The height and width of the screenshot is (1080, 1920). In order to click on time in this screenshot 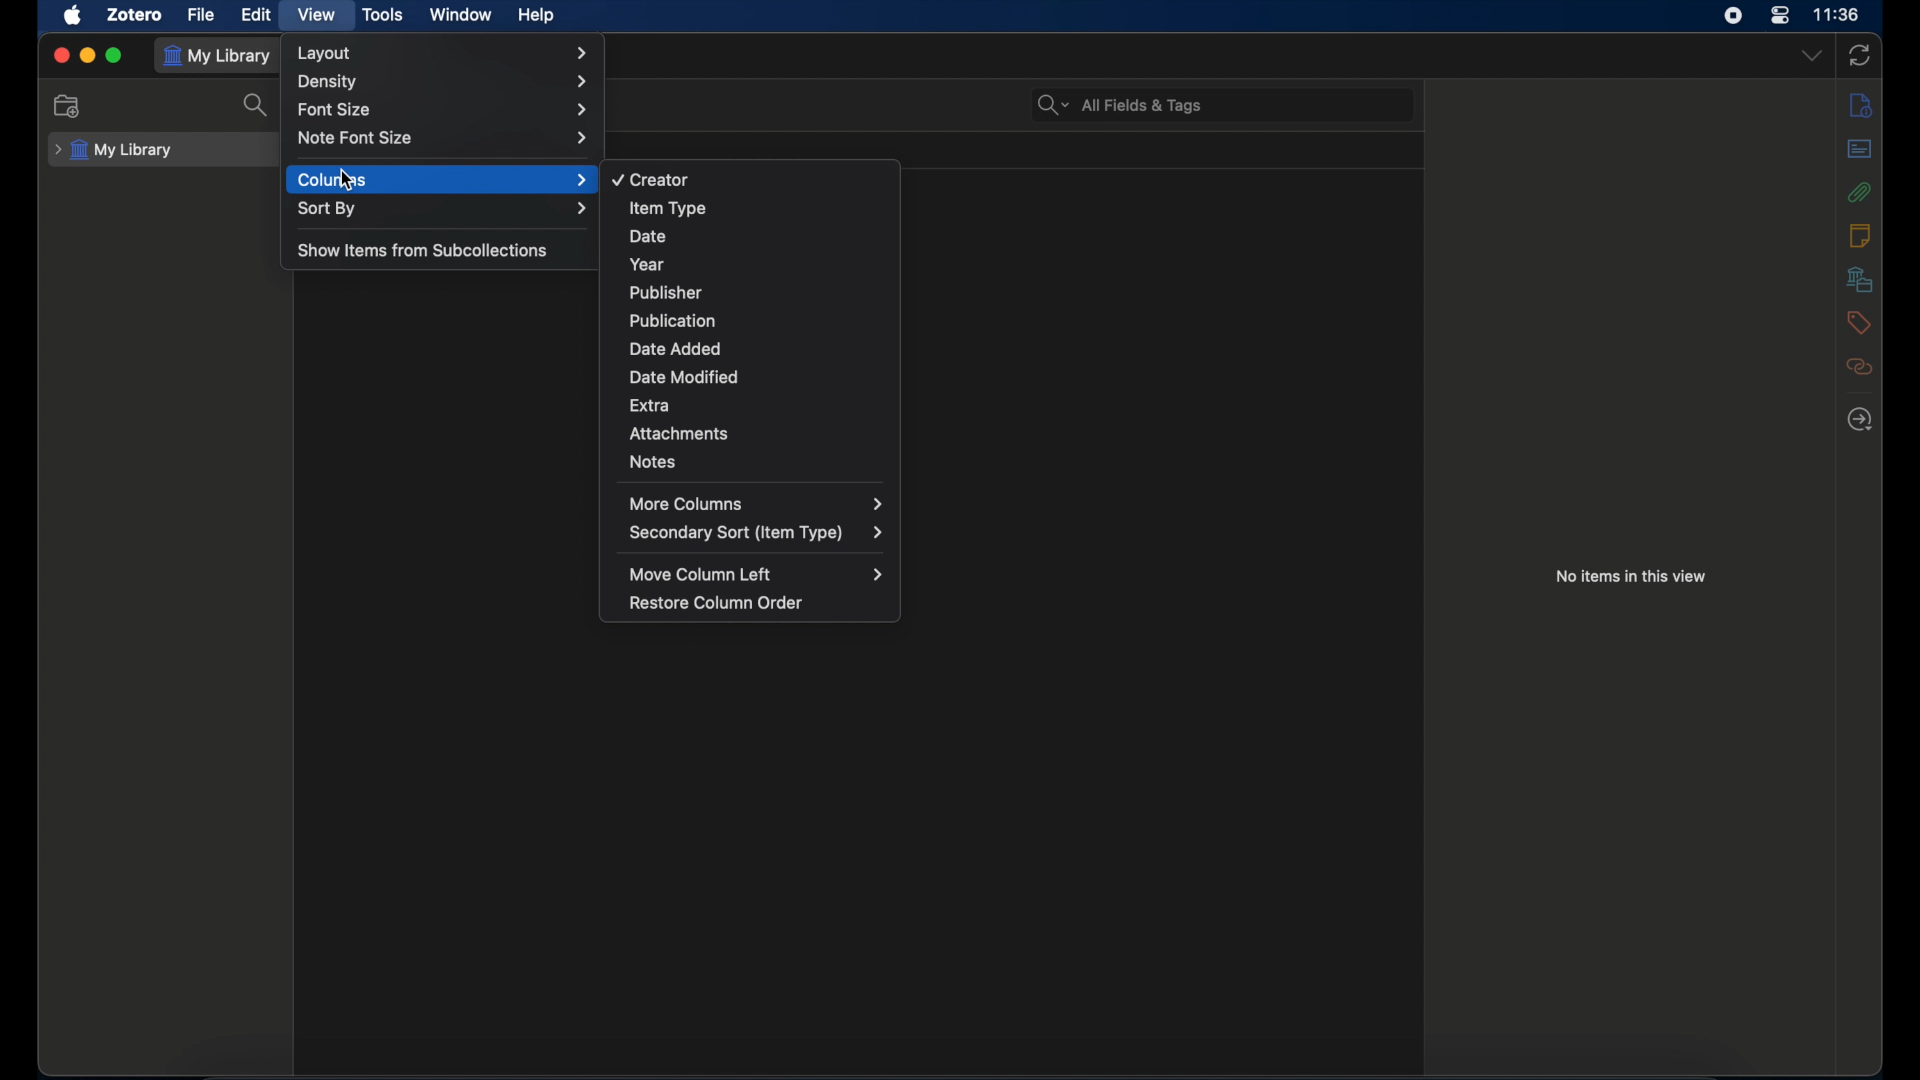, I will do `click(1838, 15)`.